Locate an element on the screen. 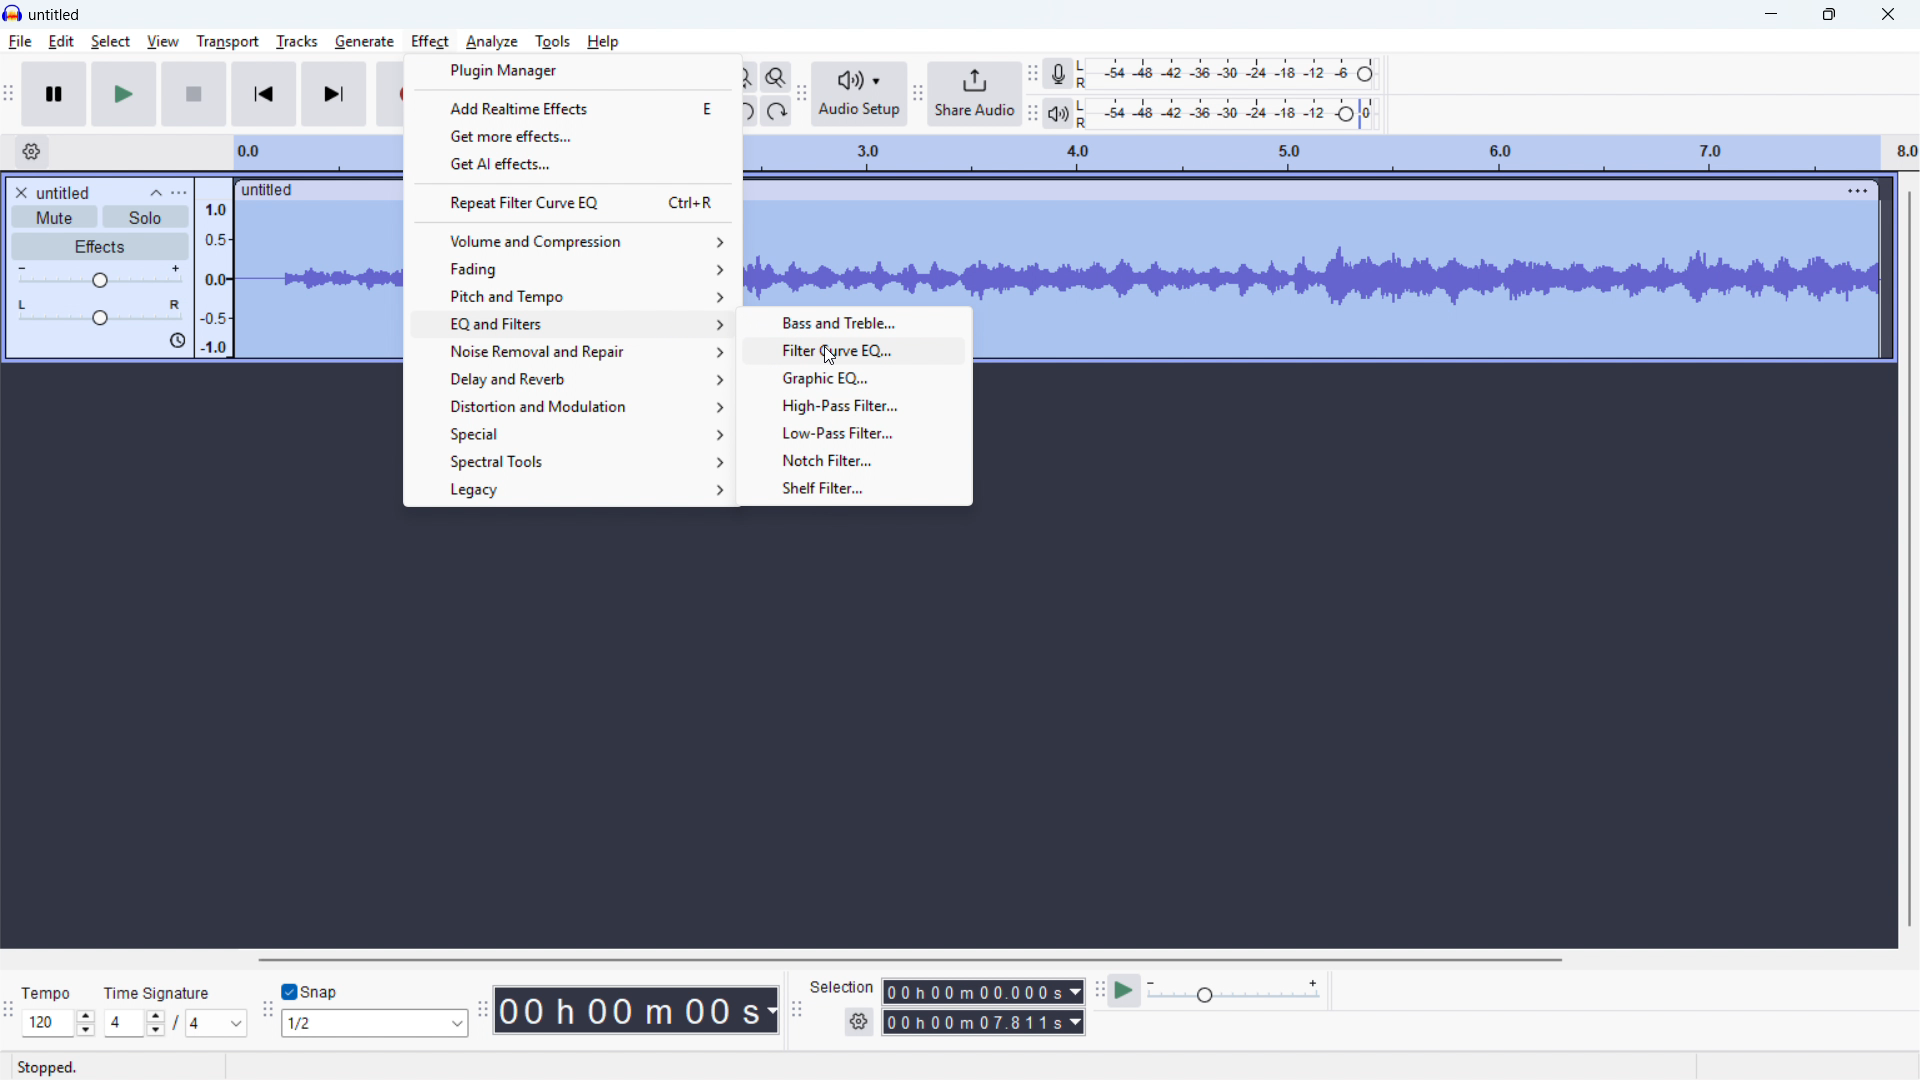 The height and width of the screenshot is (1080, 1920). filter curve eq is located at coordinates (852, 349).